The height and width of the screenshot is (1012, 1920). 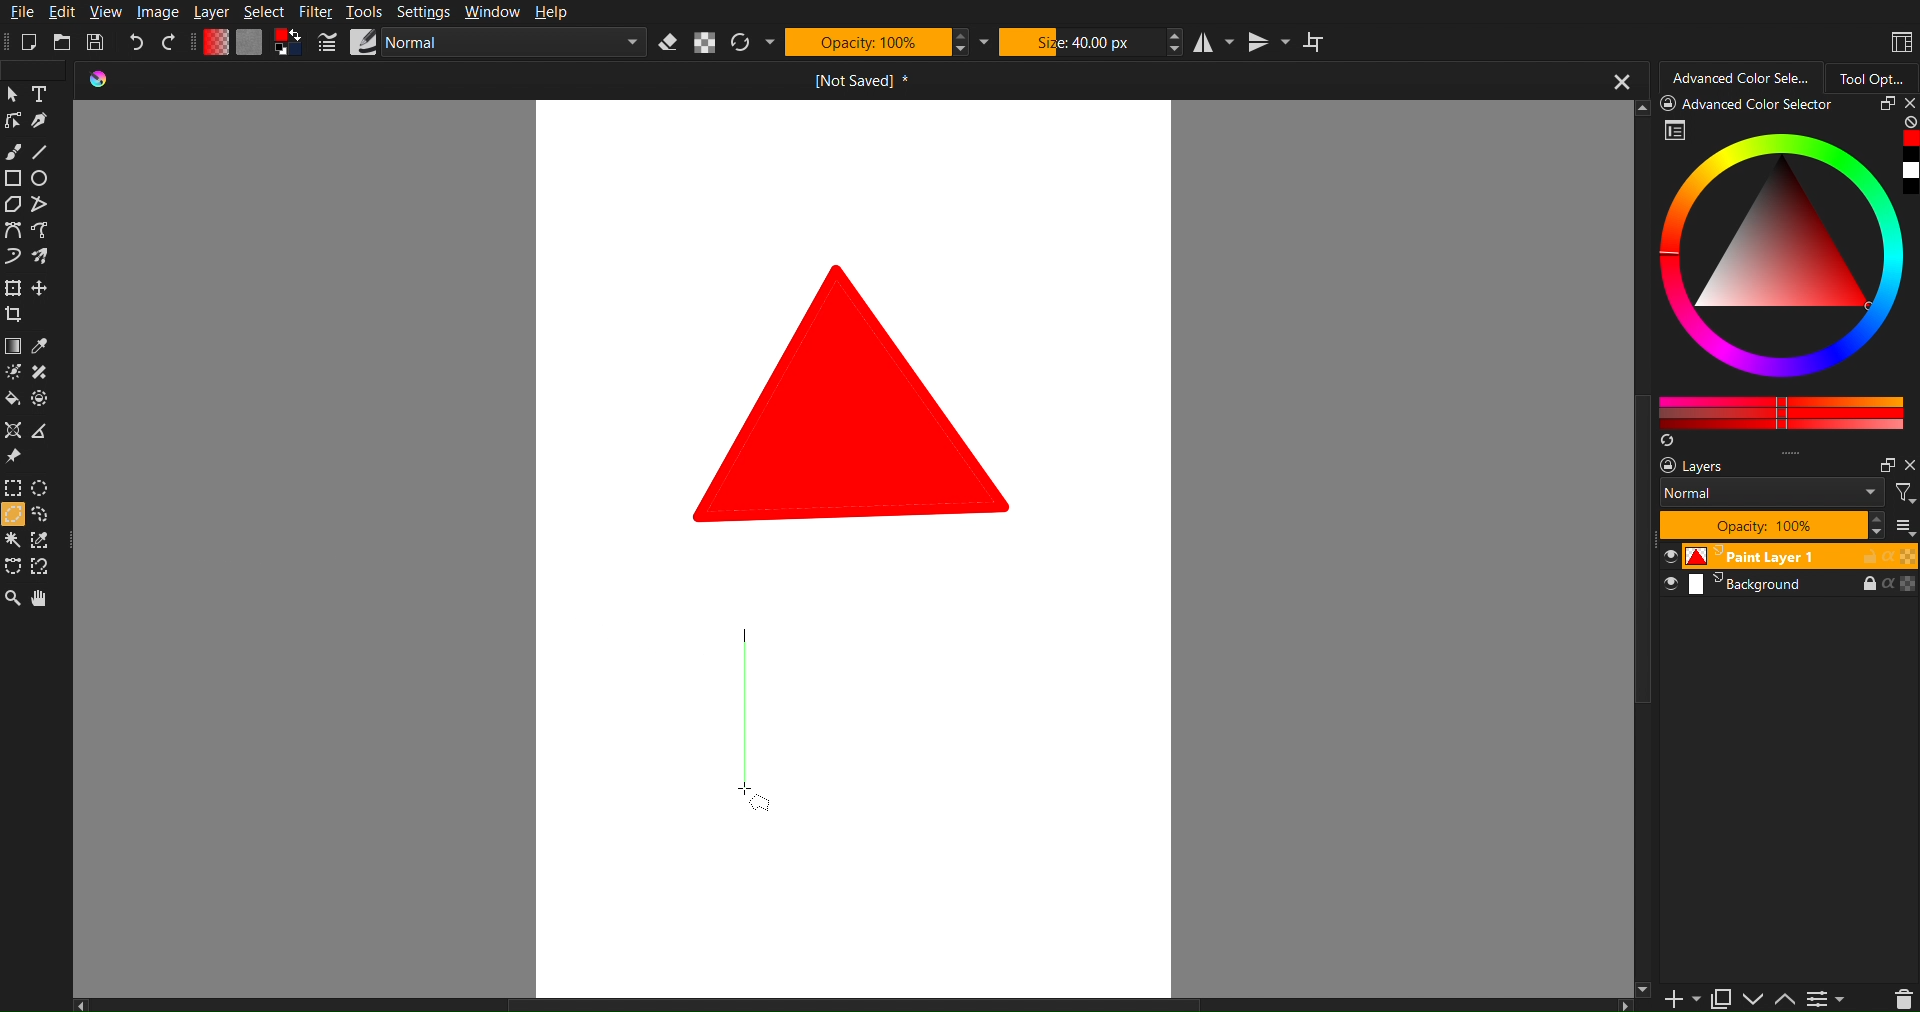 I want to click on Menu, so click(x=1826, y=998).